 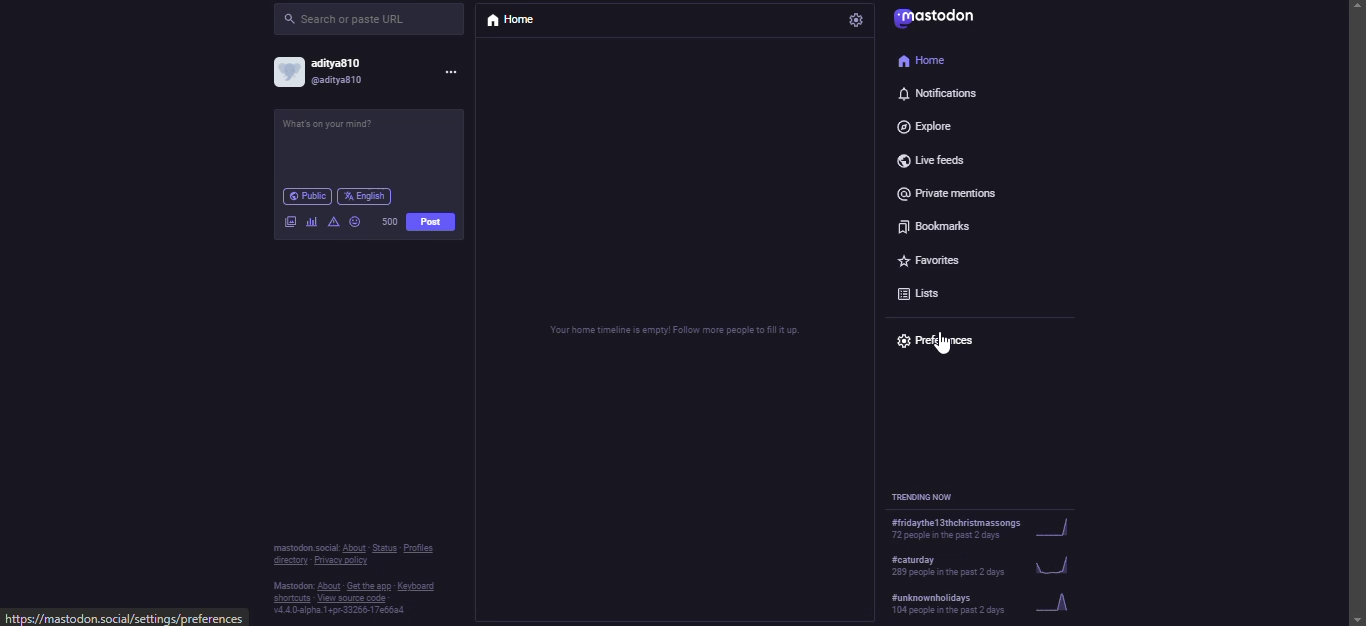 What do you see at coordinates (928, 224) in the screenshot?
I see `bookmarks` at bounding box center [928, 224].